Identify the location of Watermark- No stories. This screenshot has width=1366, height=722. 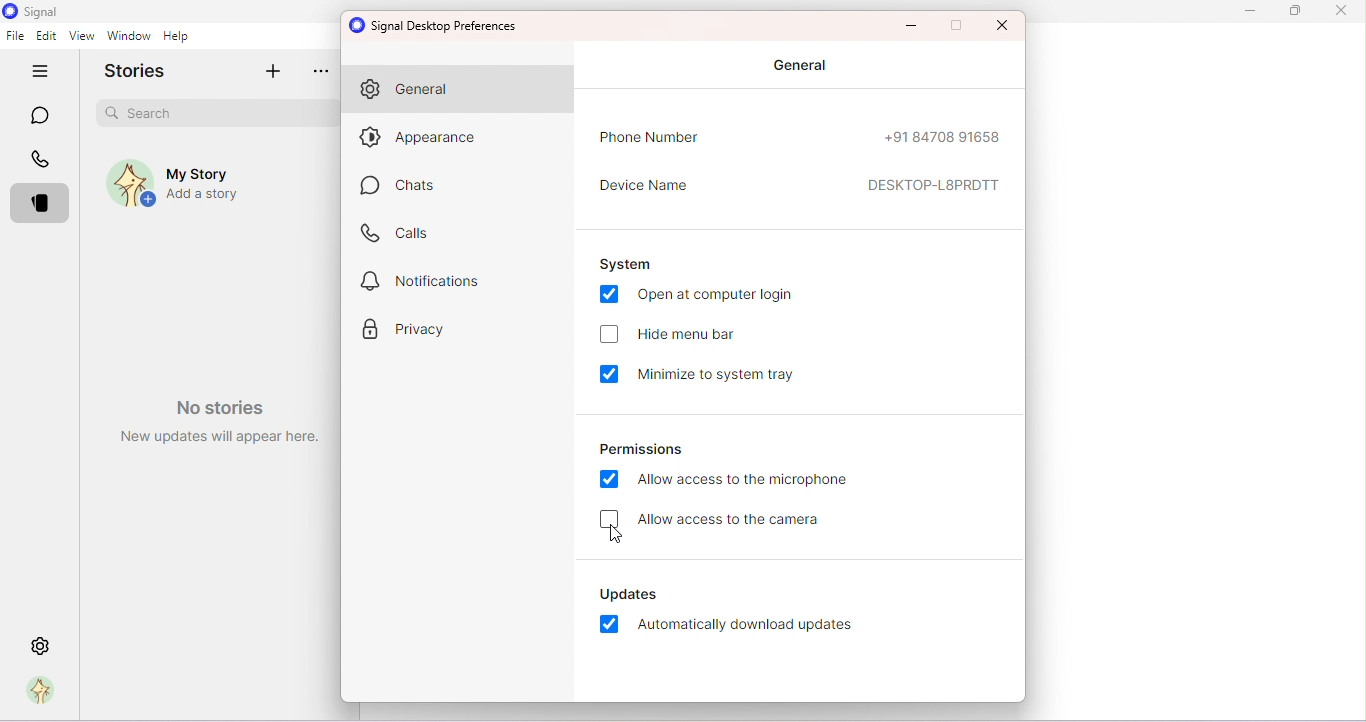
(218, 419).